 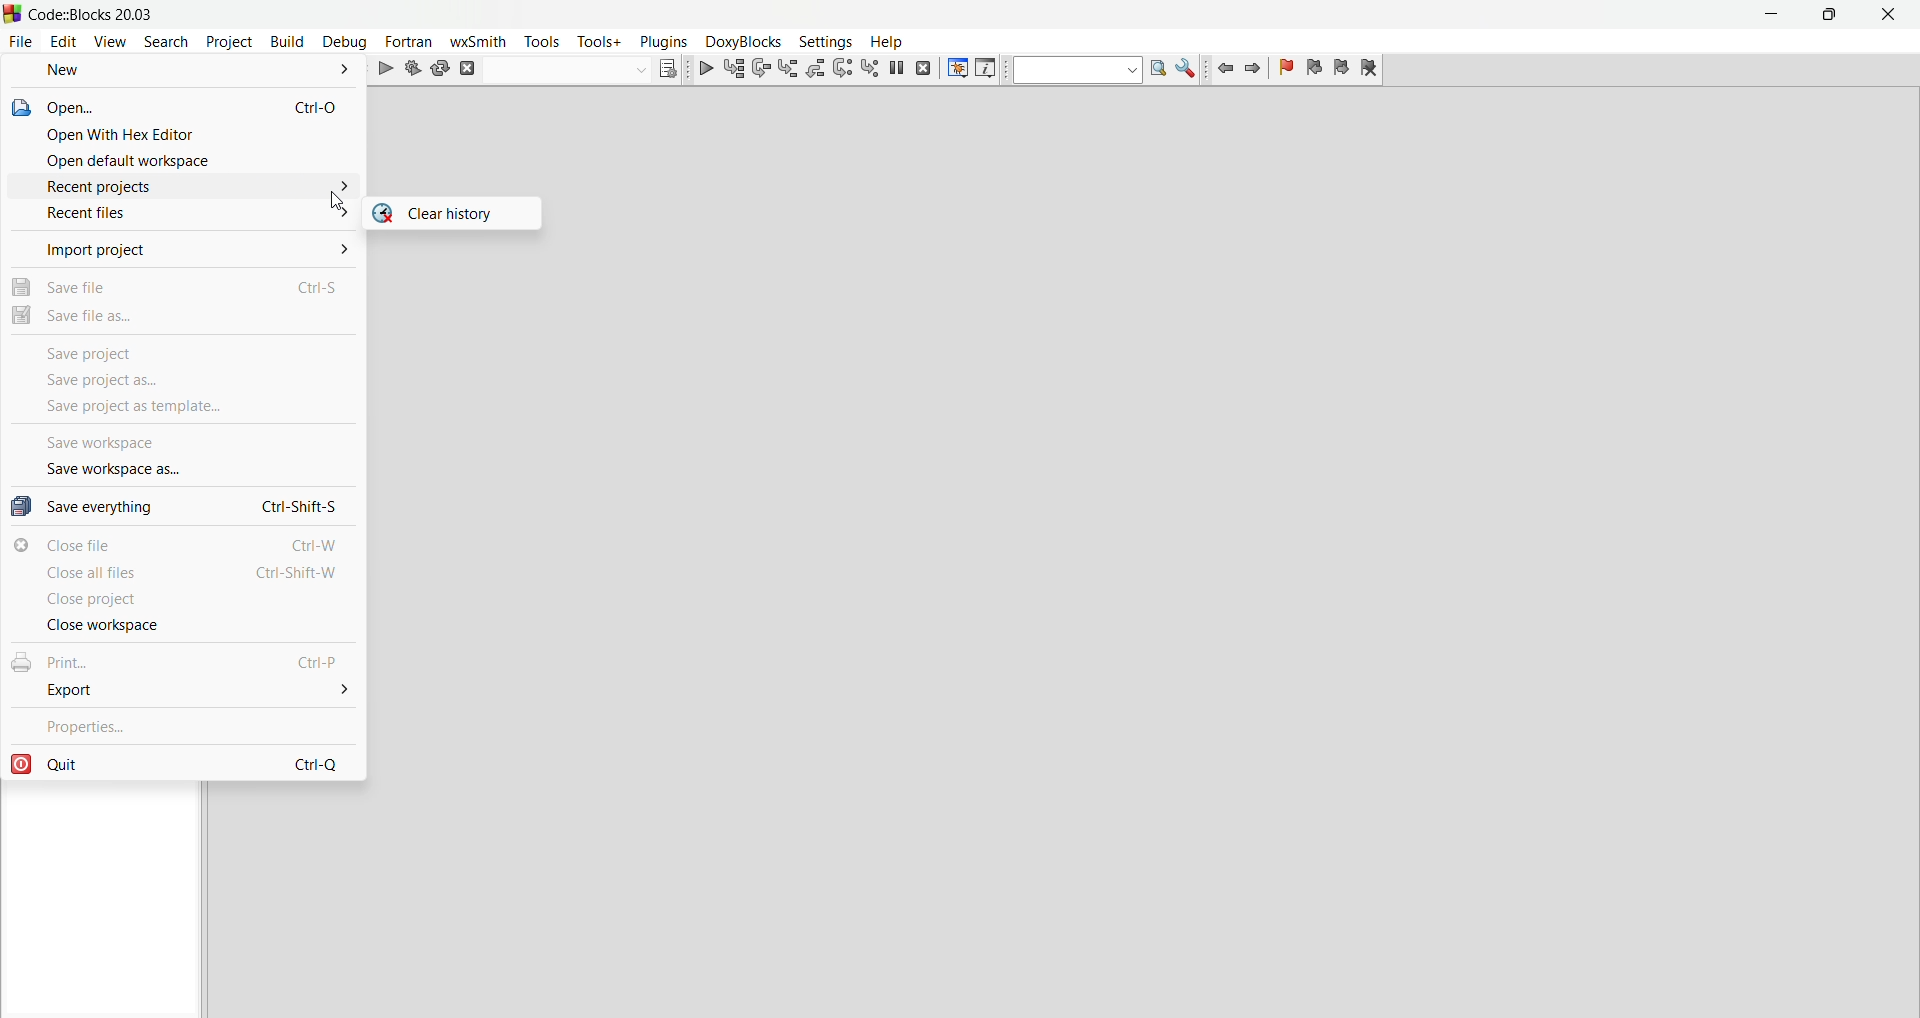 What do you see at coordinates (345, 42) in the screenshot?
I see `debug` at bounding box center [345, 42].